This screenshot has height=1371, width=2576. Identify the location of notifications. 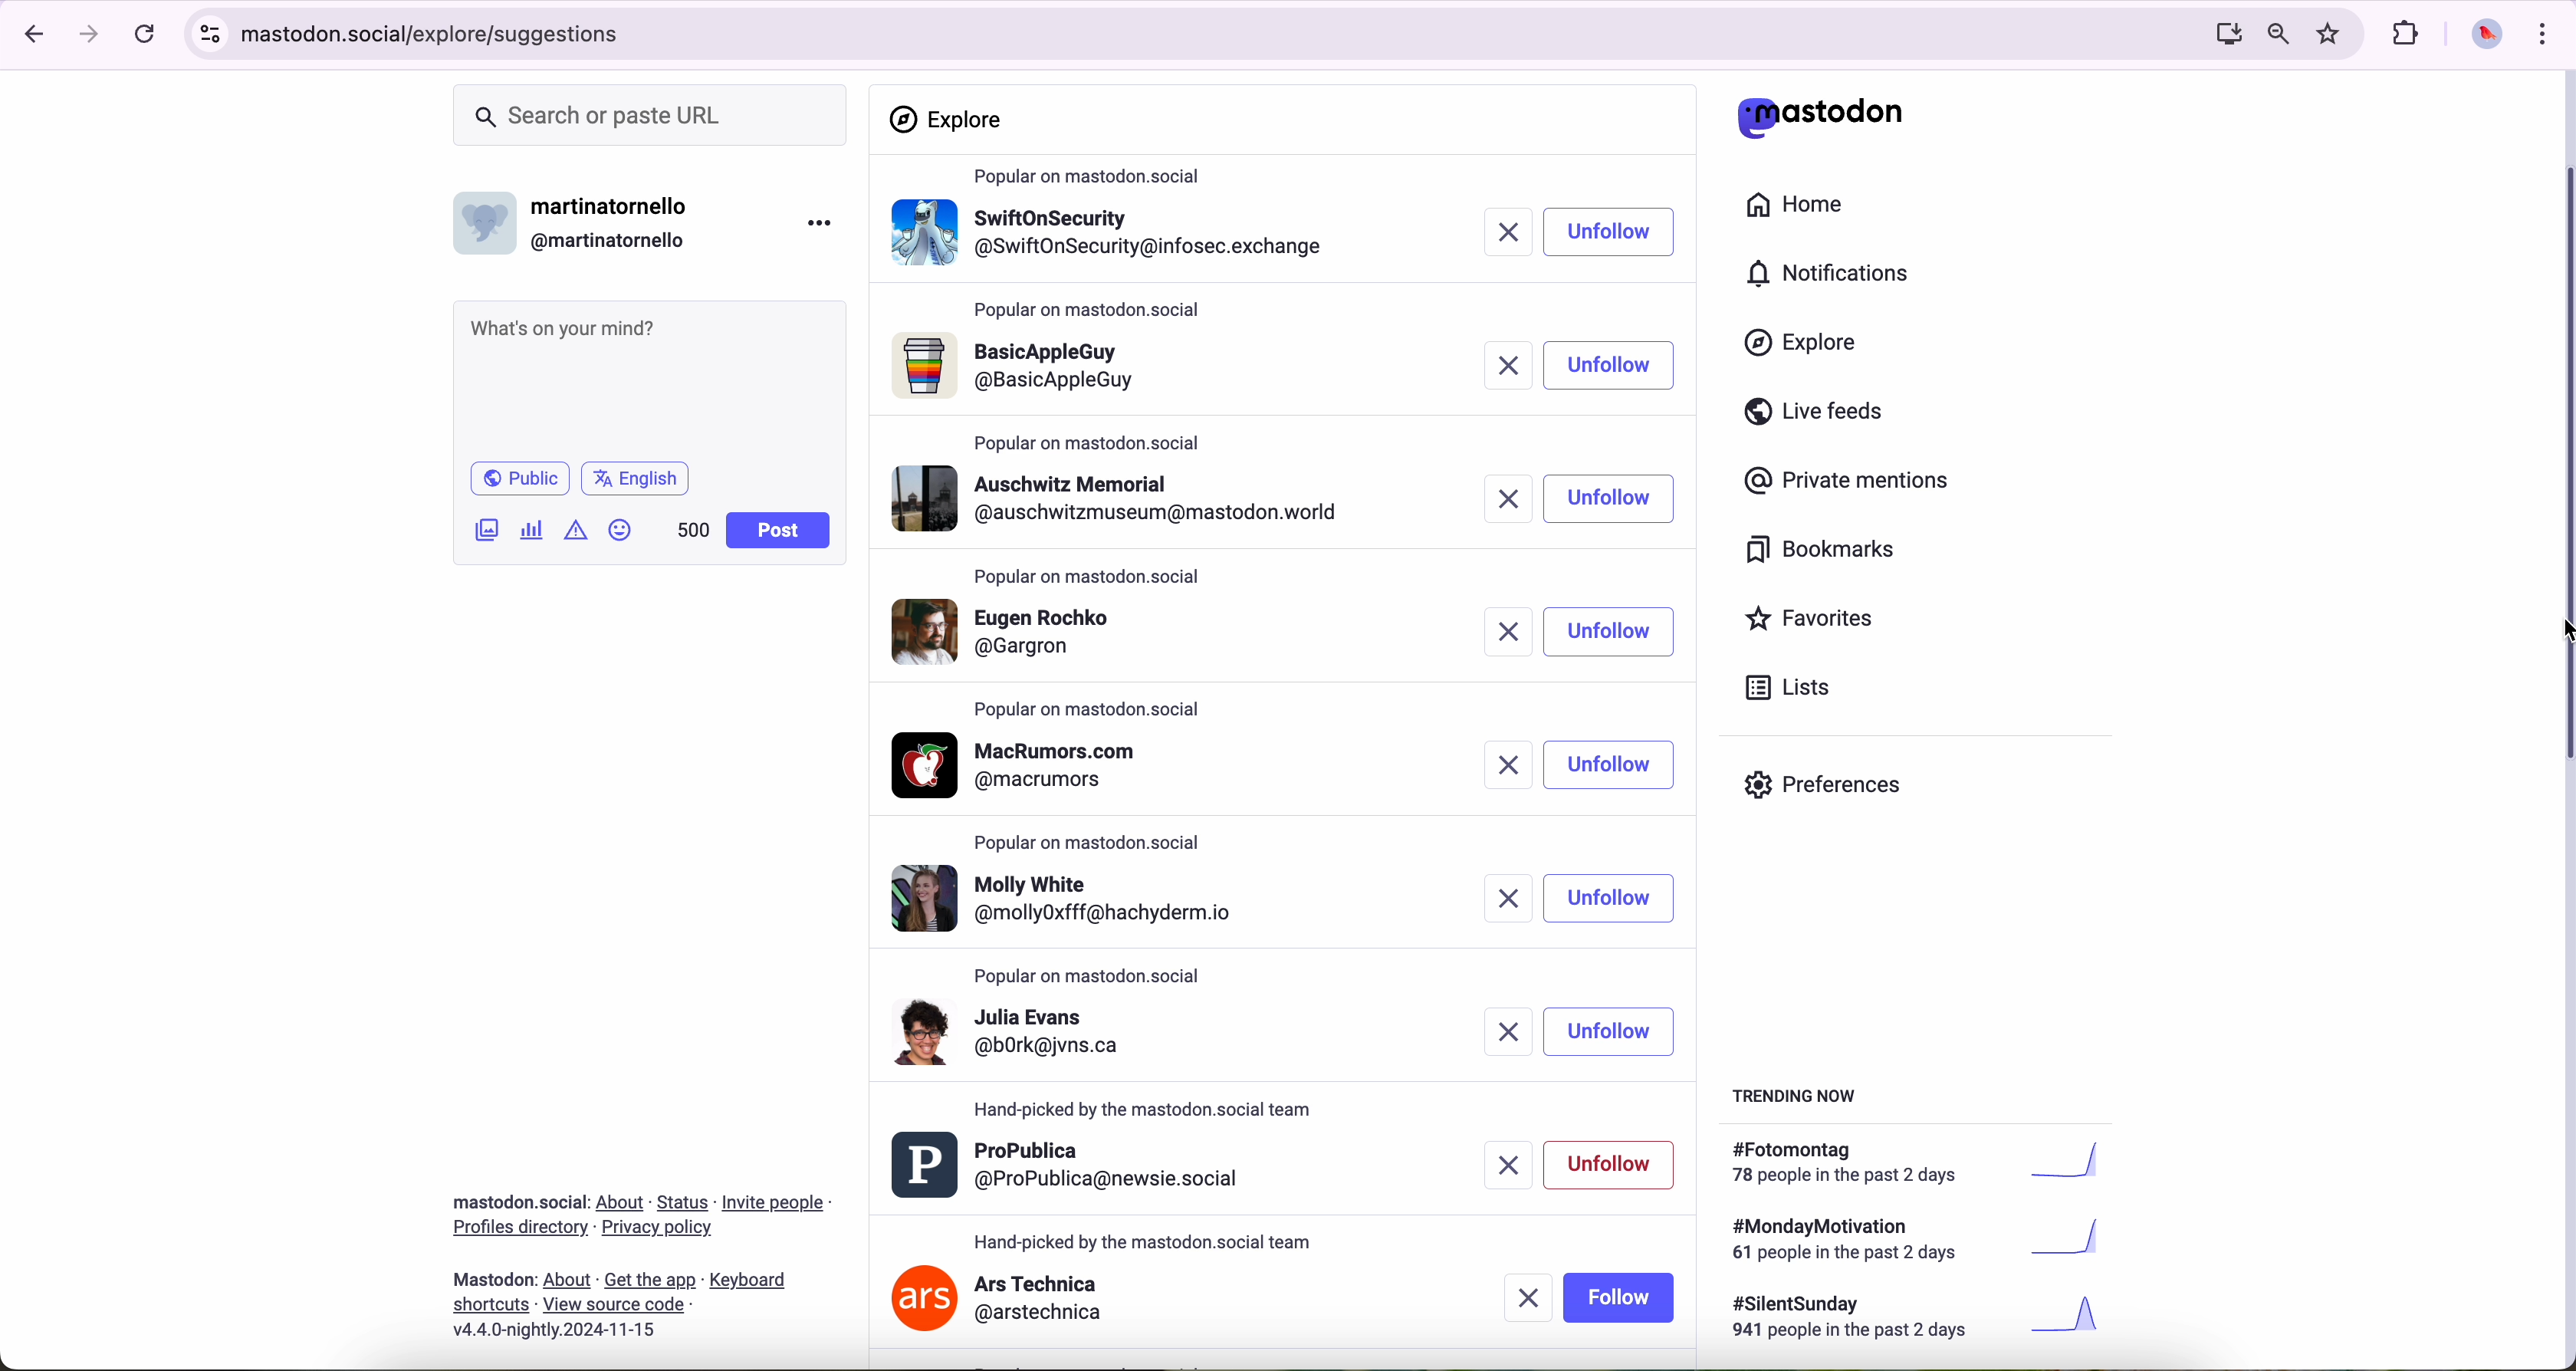
(1837, 275).